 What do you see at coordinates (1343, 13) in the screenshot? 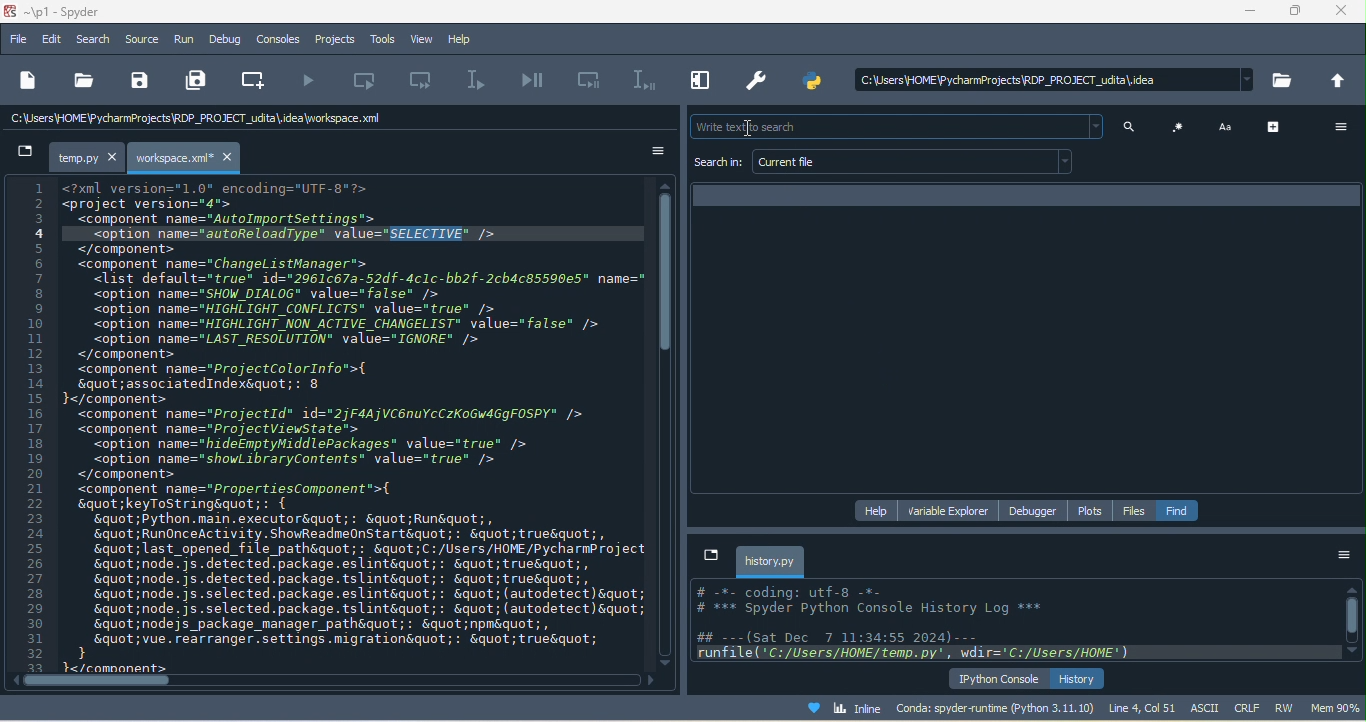
I see `close` at bounding box center [1343, 13].